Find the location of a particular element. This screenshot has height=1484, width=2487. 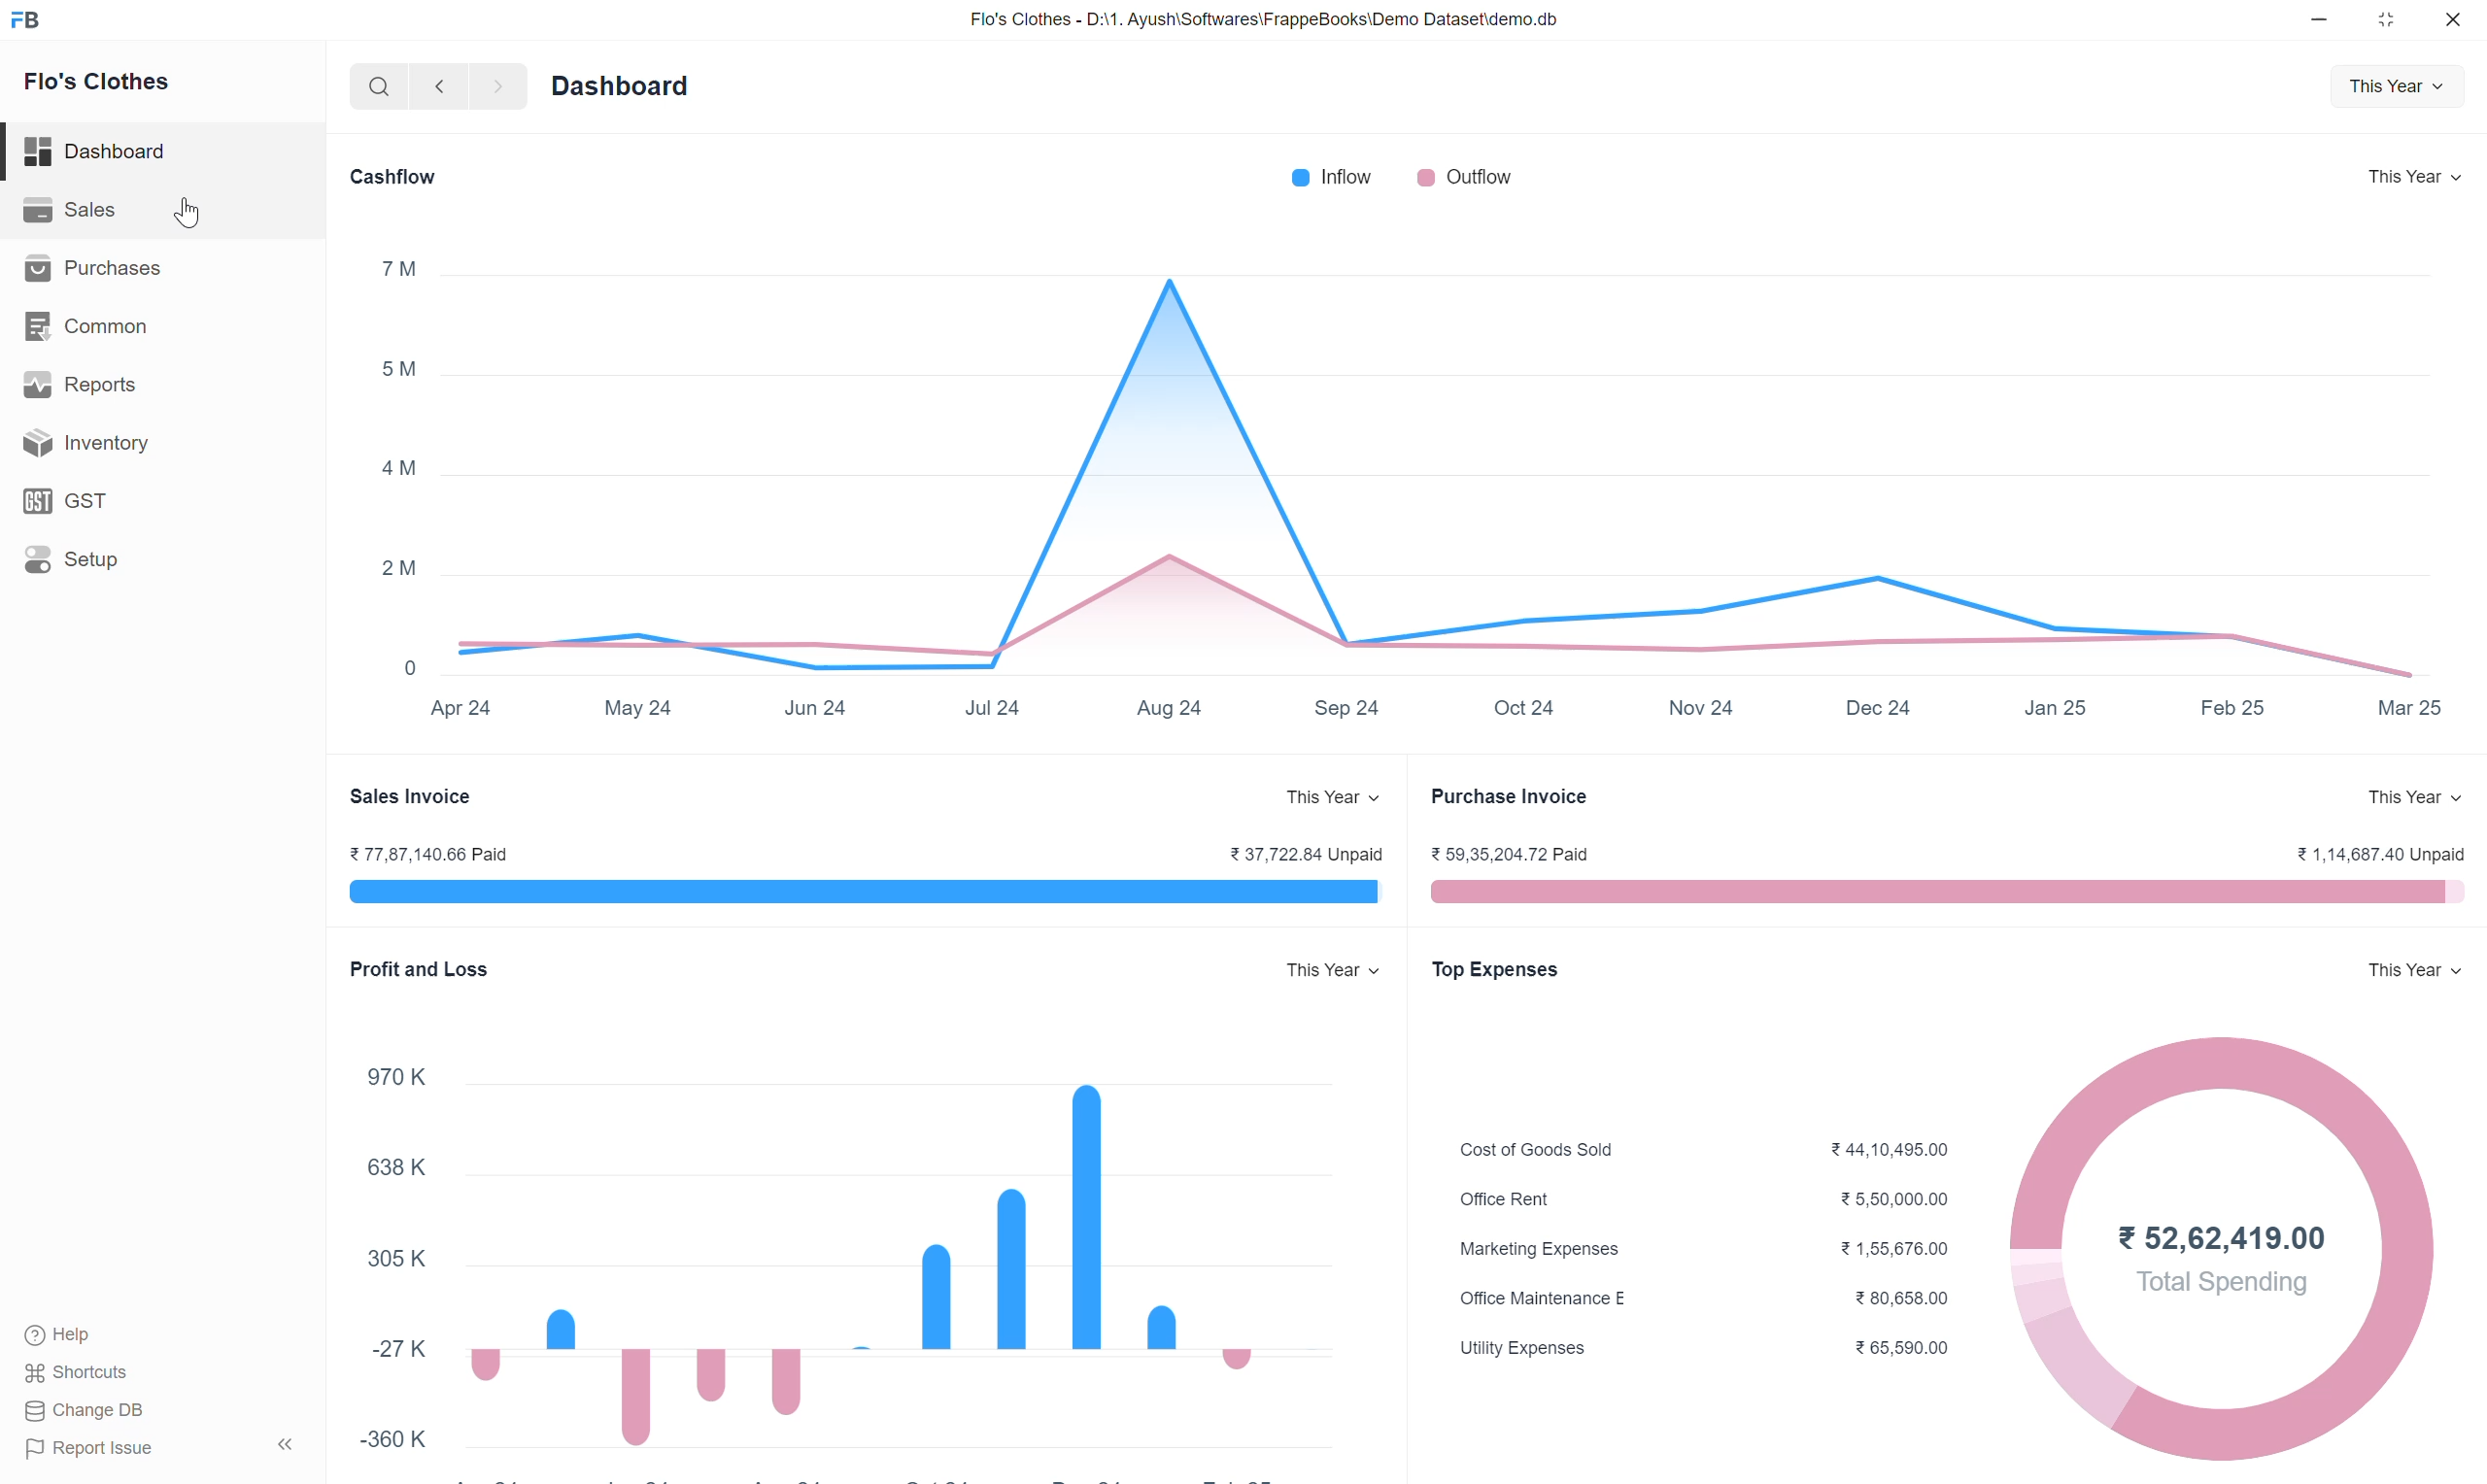

donut chart is located at coordinates (2038, 1254).